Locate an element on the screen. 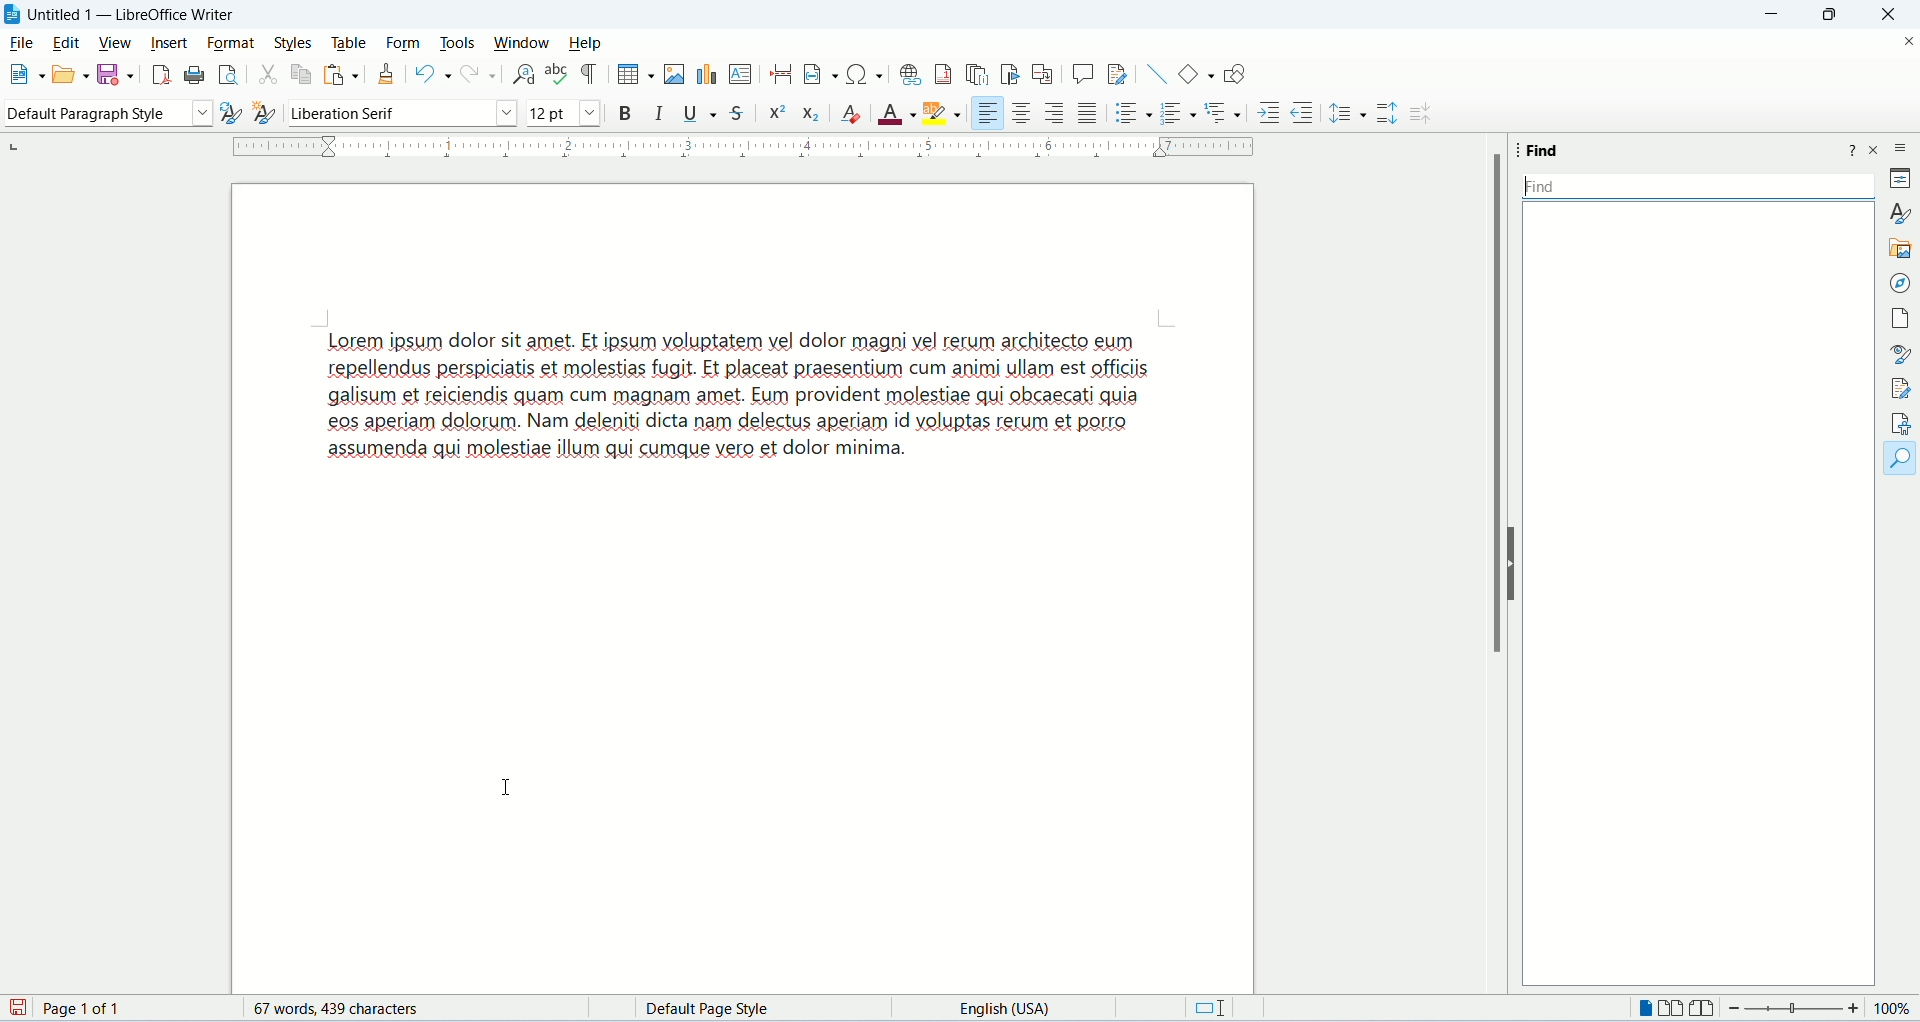 This screenshot has width=1920, height=1022. align right is located at coordinates (1055, 114).